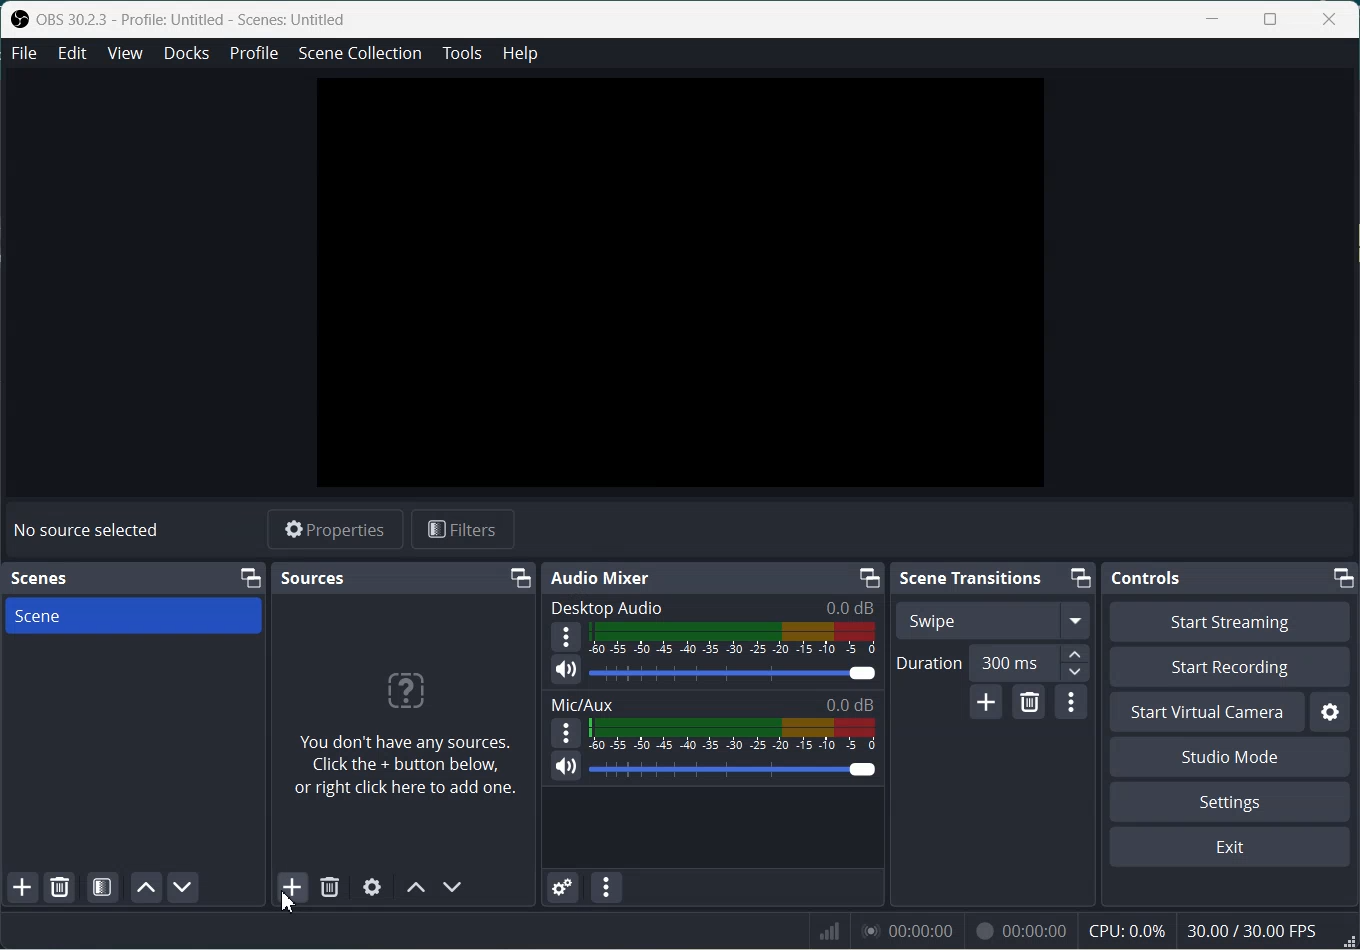 This screenshot has height=950, width=1360. What do you see at coordinates (21, 53) in the screenshot?
I see `File` at bounding box center [21, 53].